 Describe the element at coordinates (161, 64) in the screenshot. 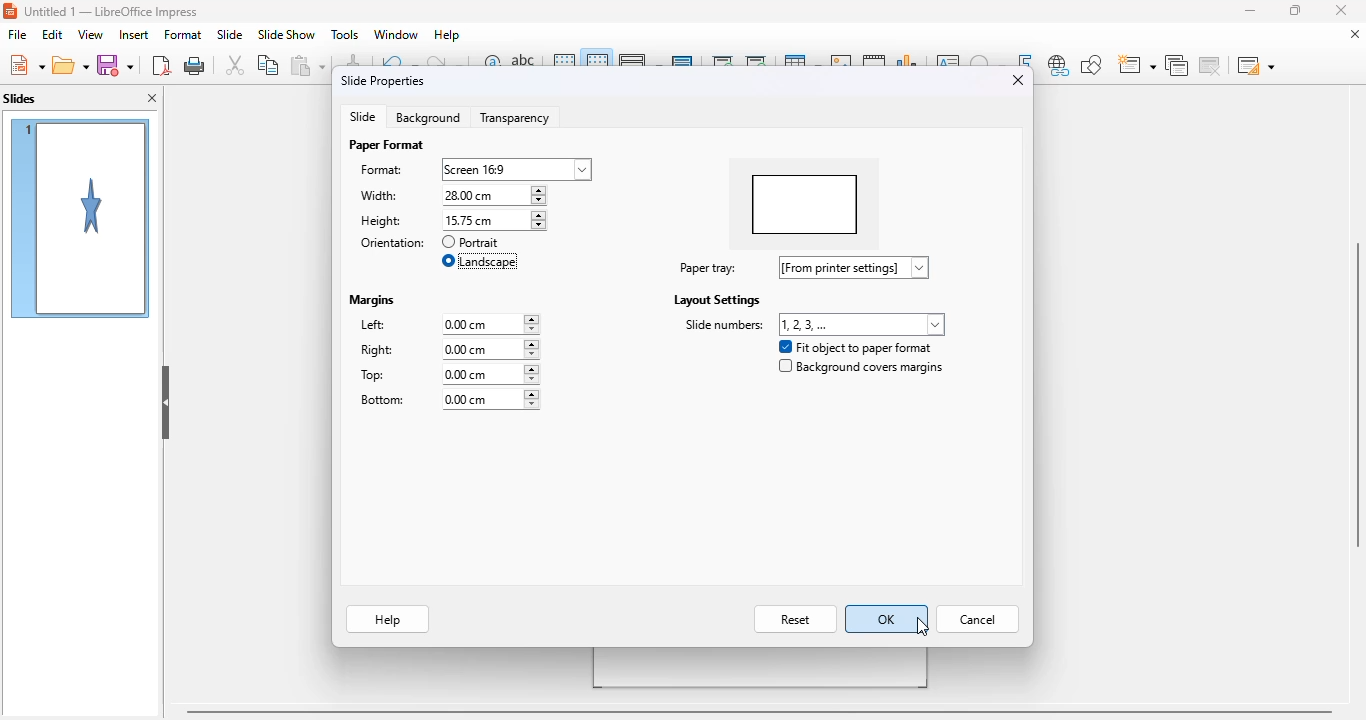

I see `export directly as PDF` at that location.